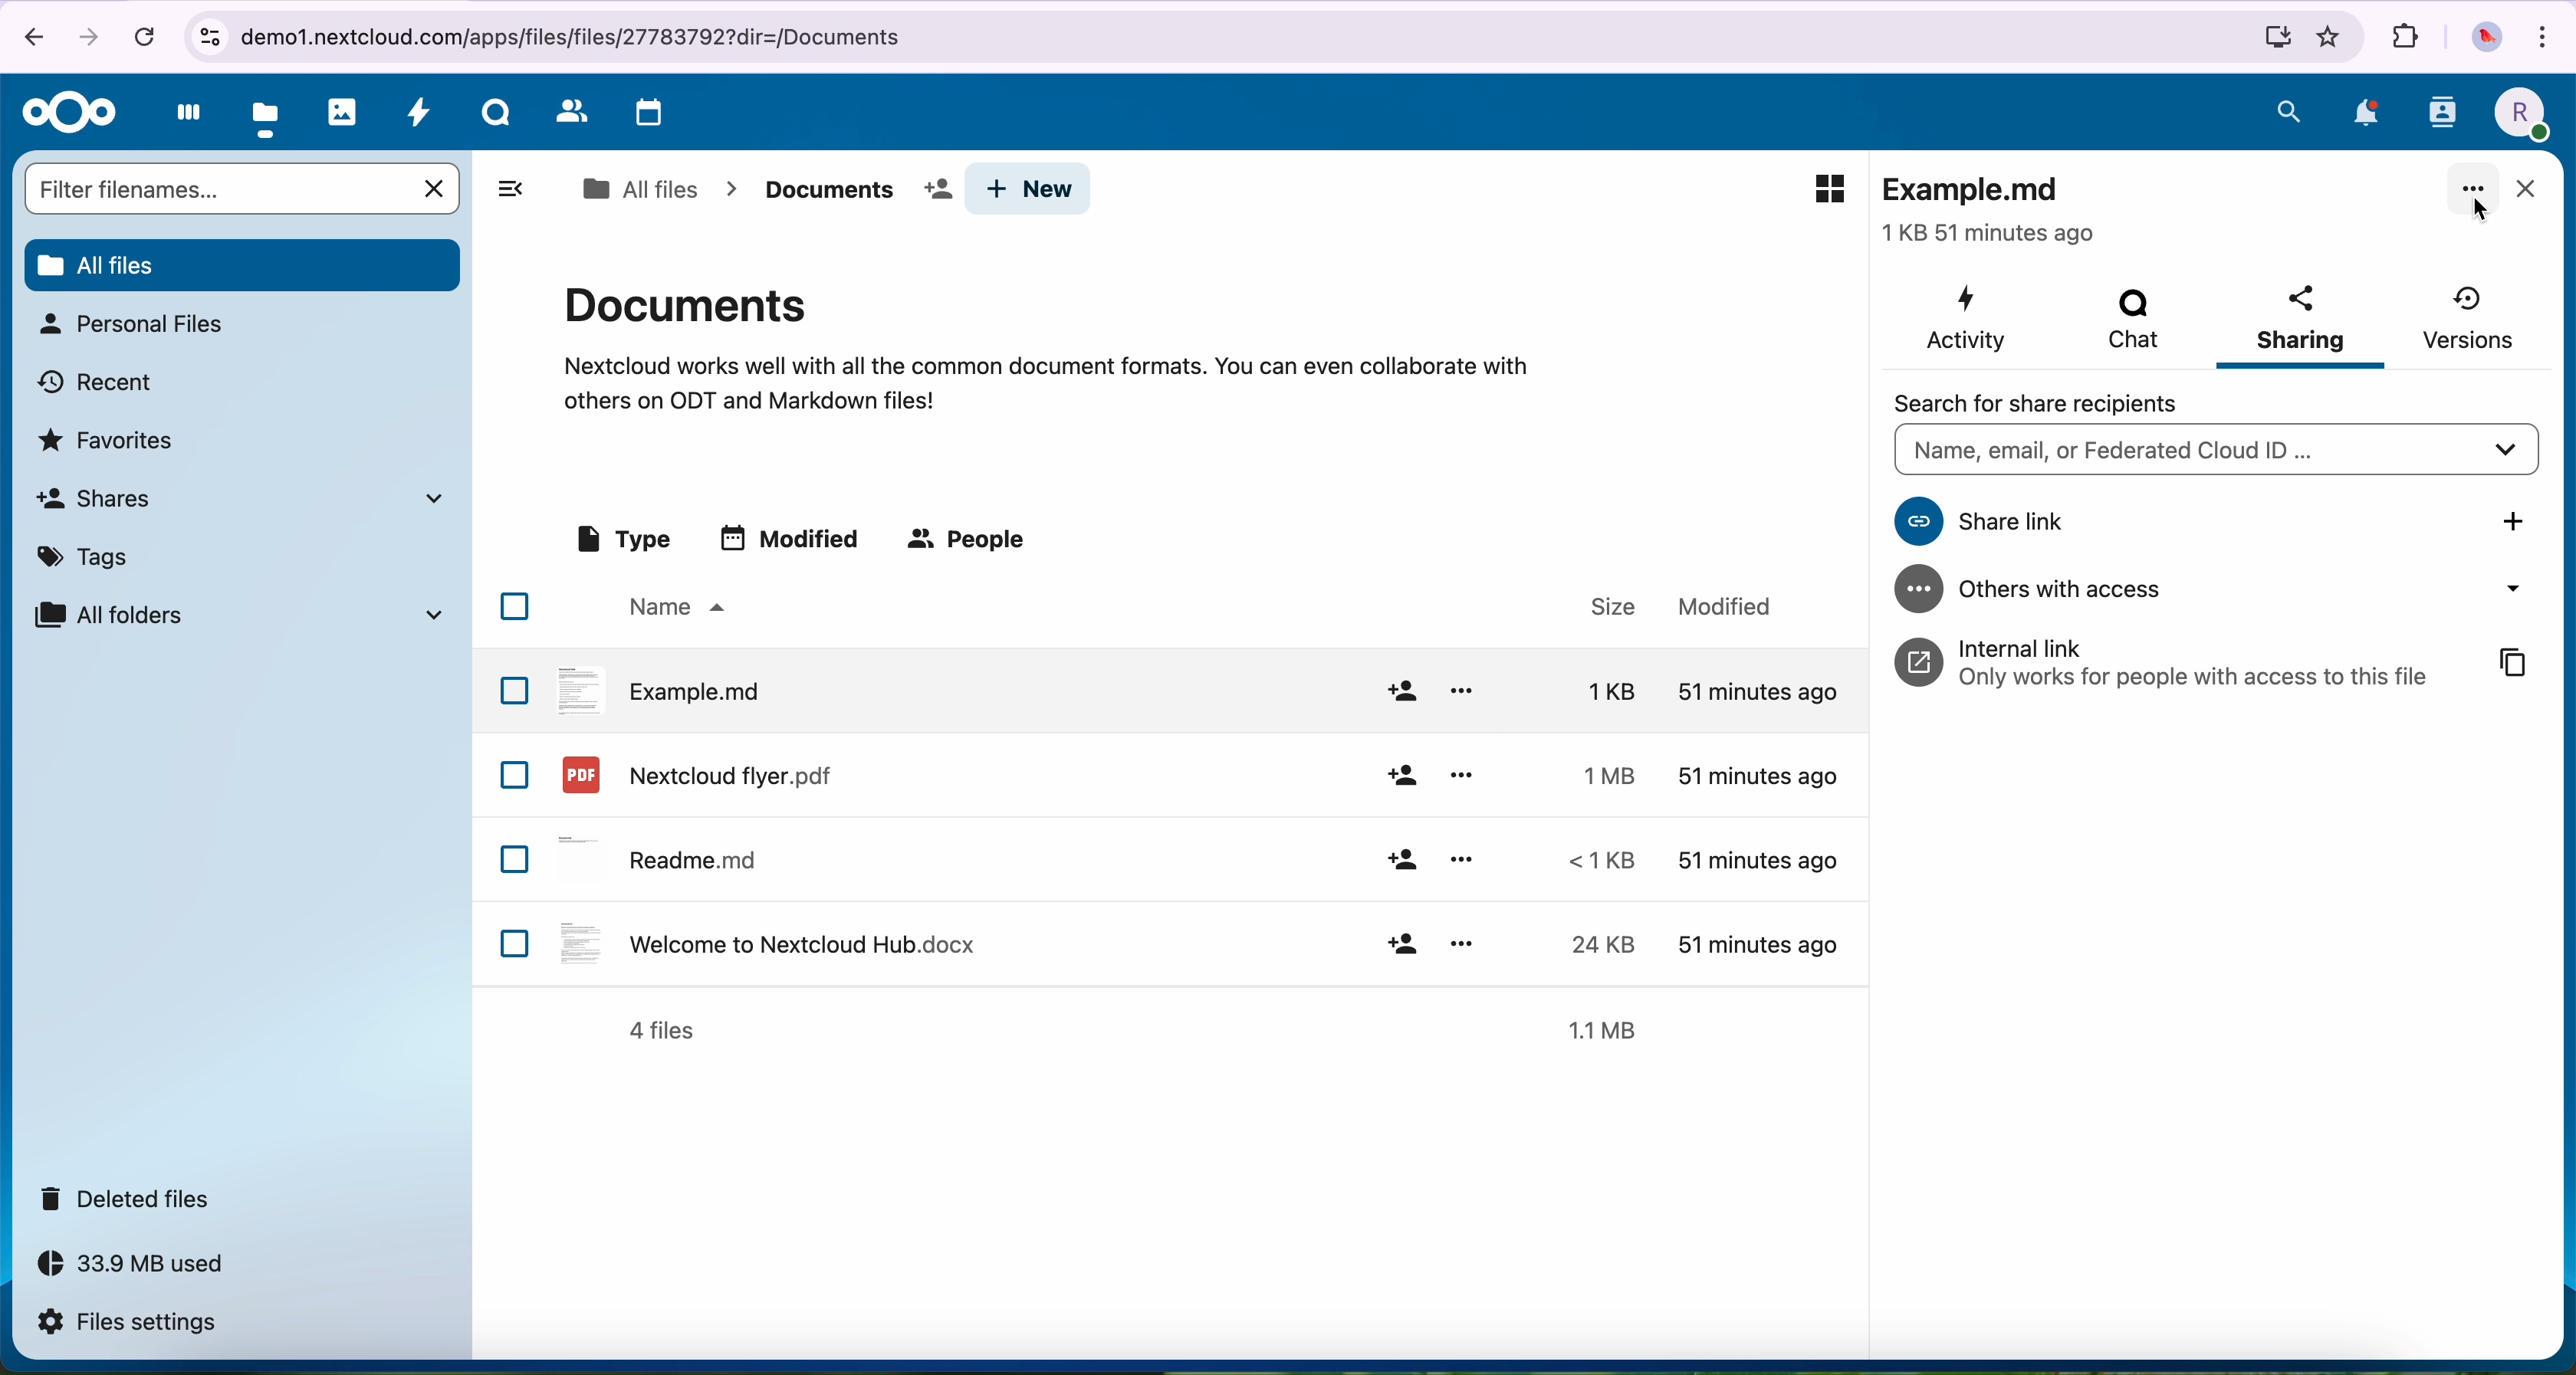 The width and height of the screenshot is (2576, 1375). What do you see at coordinates (494, 117) in the screenshot?
I see `talk` at bounding box center [494, 117].